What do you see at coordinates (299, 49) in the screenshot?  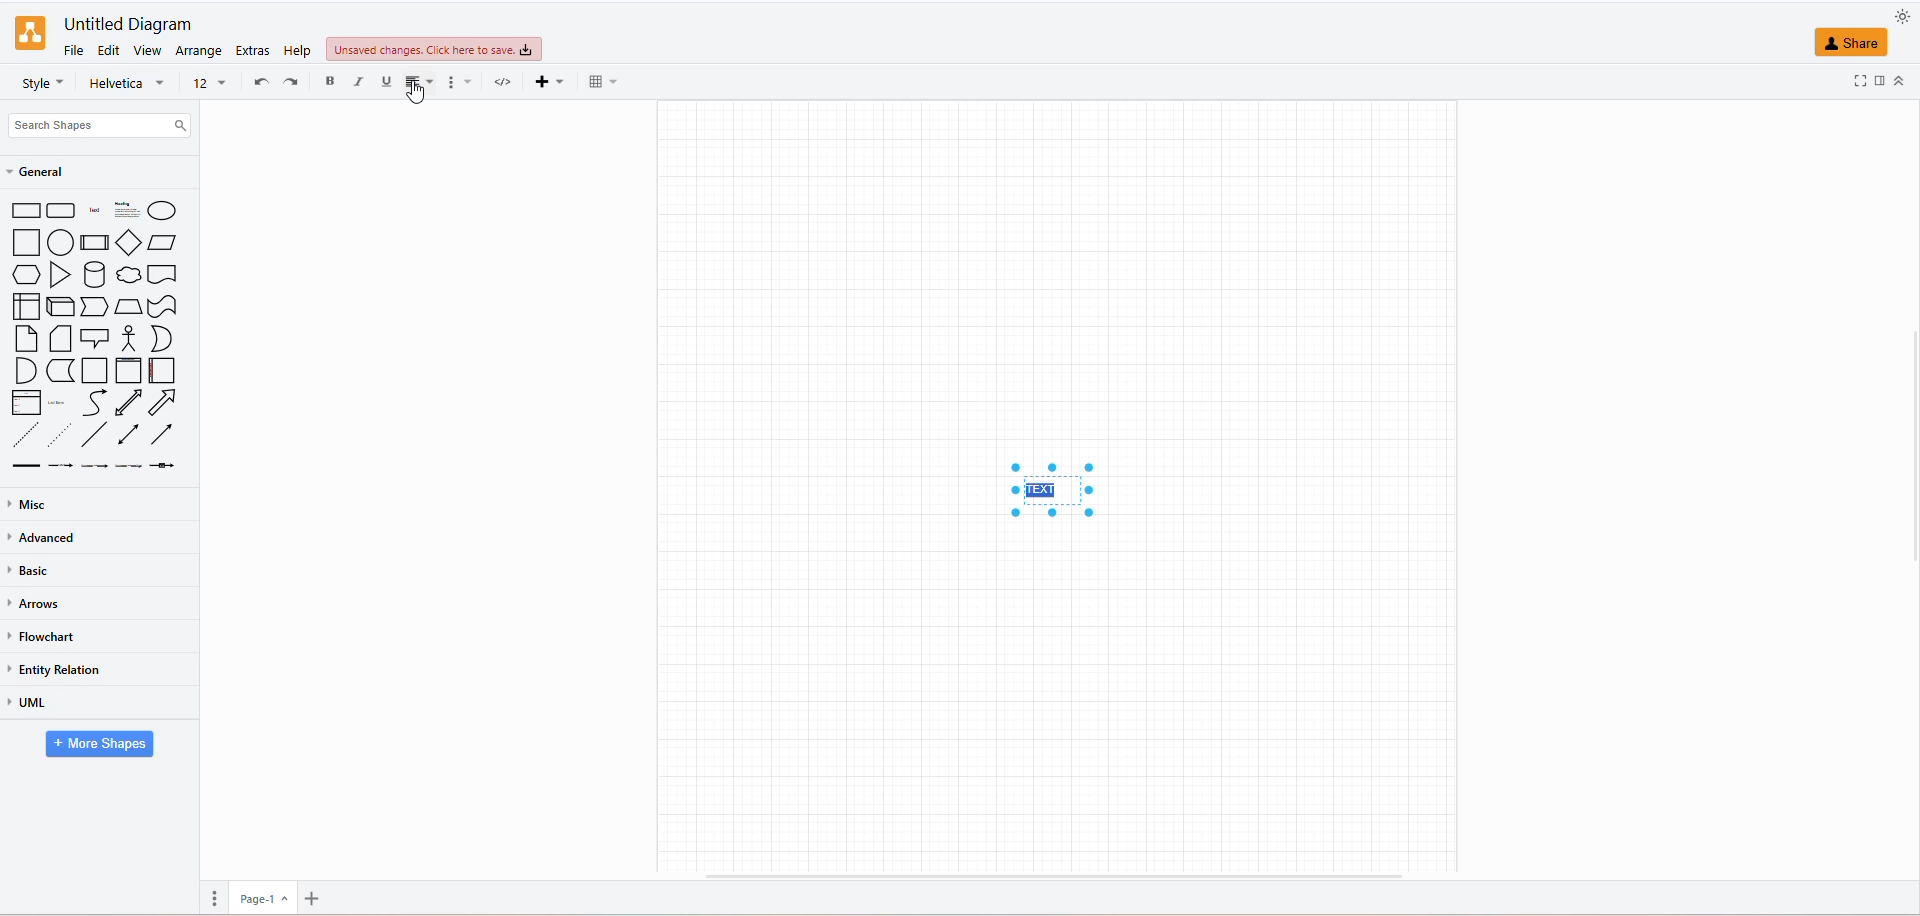 I see `help` at bounding box center [299, 49].